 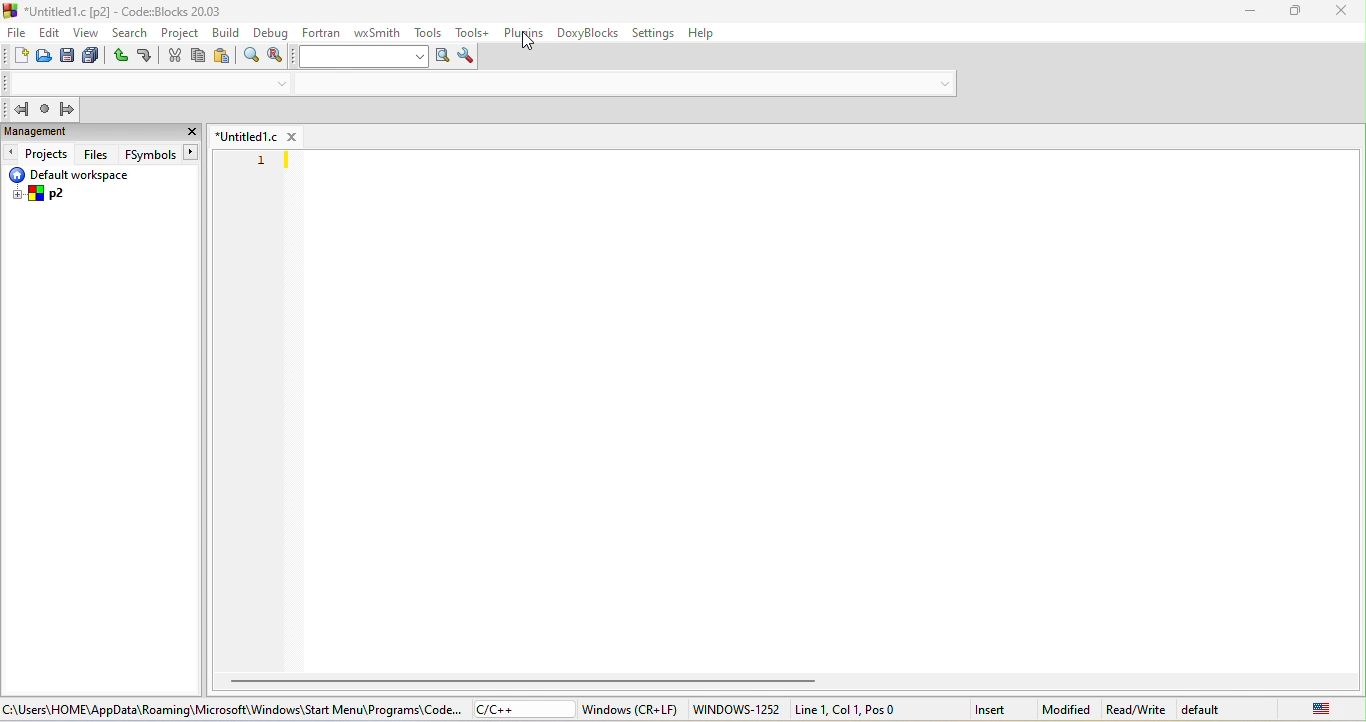 What do you see at coordinates (192, 152) in the screenshot?
I see `button ` at bounding box center [192, 152].